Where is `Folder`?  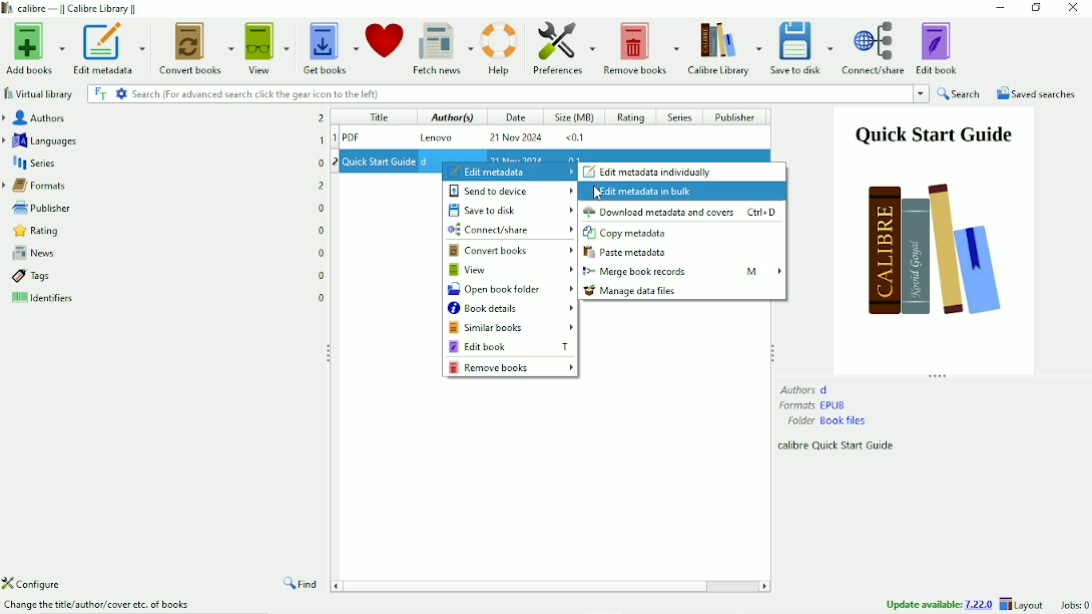
Folder is located at coordinates (827, 421).